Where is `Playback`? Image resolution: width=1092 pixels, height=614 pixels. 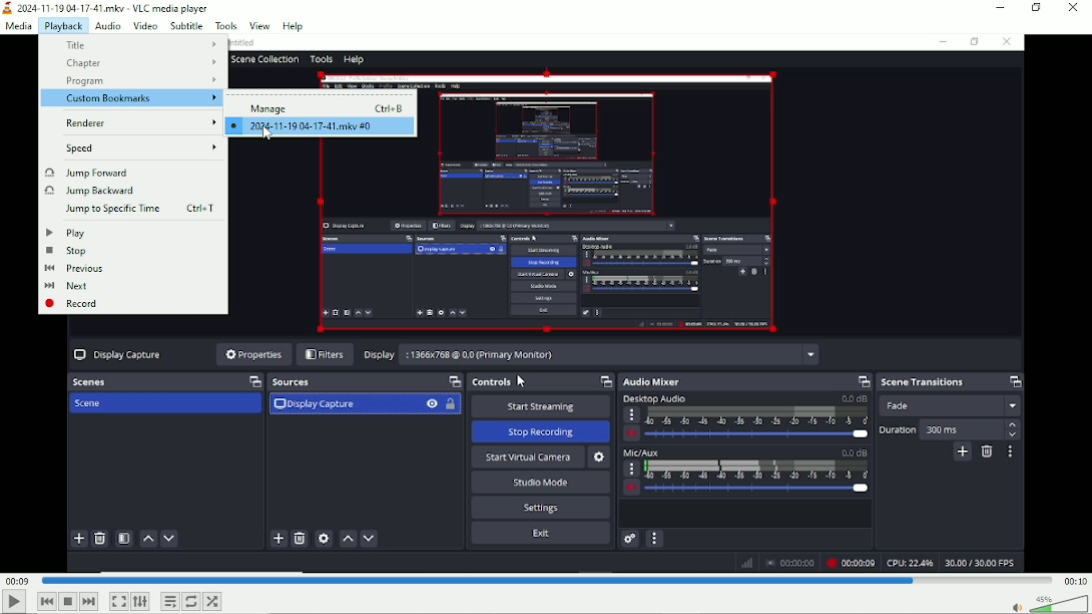
Playback is located at coordinates (62, 26).